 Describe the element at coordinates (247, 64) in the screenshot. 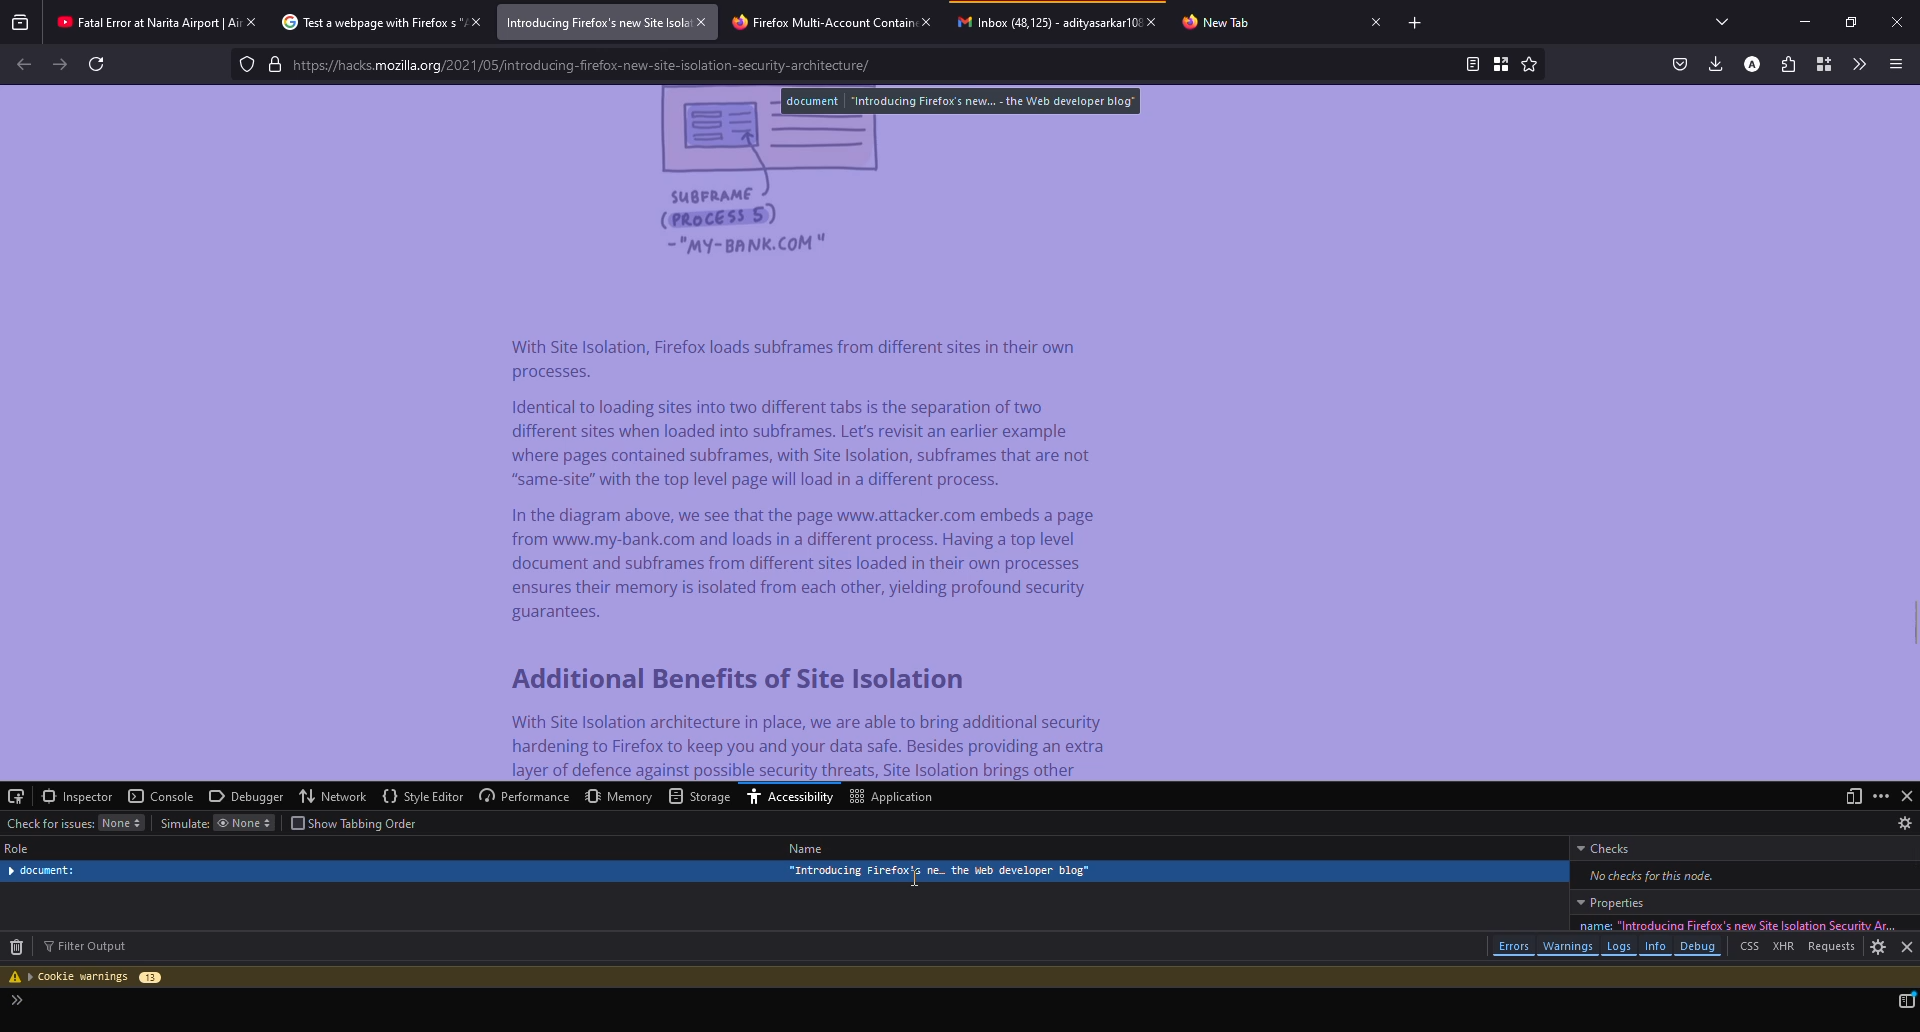

I see `tracking` at that location.